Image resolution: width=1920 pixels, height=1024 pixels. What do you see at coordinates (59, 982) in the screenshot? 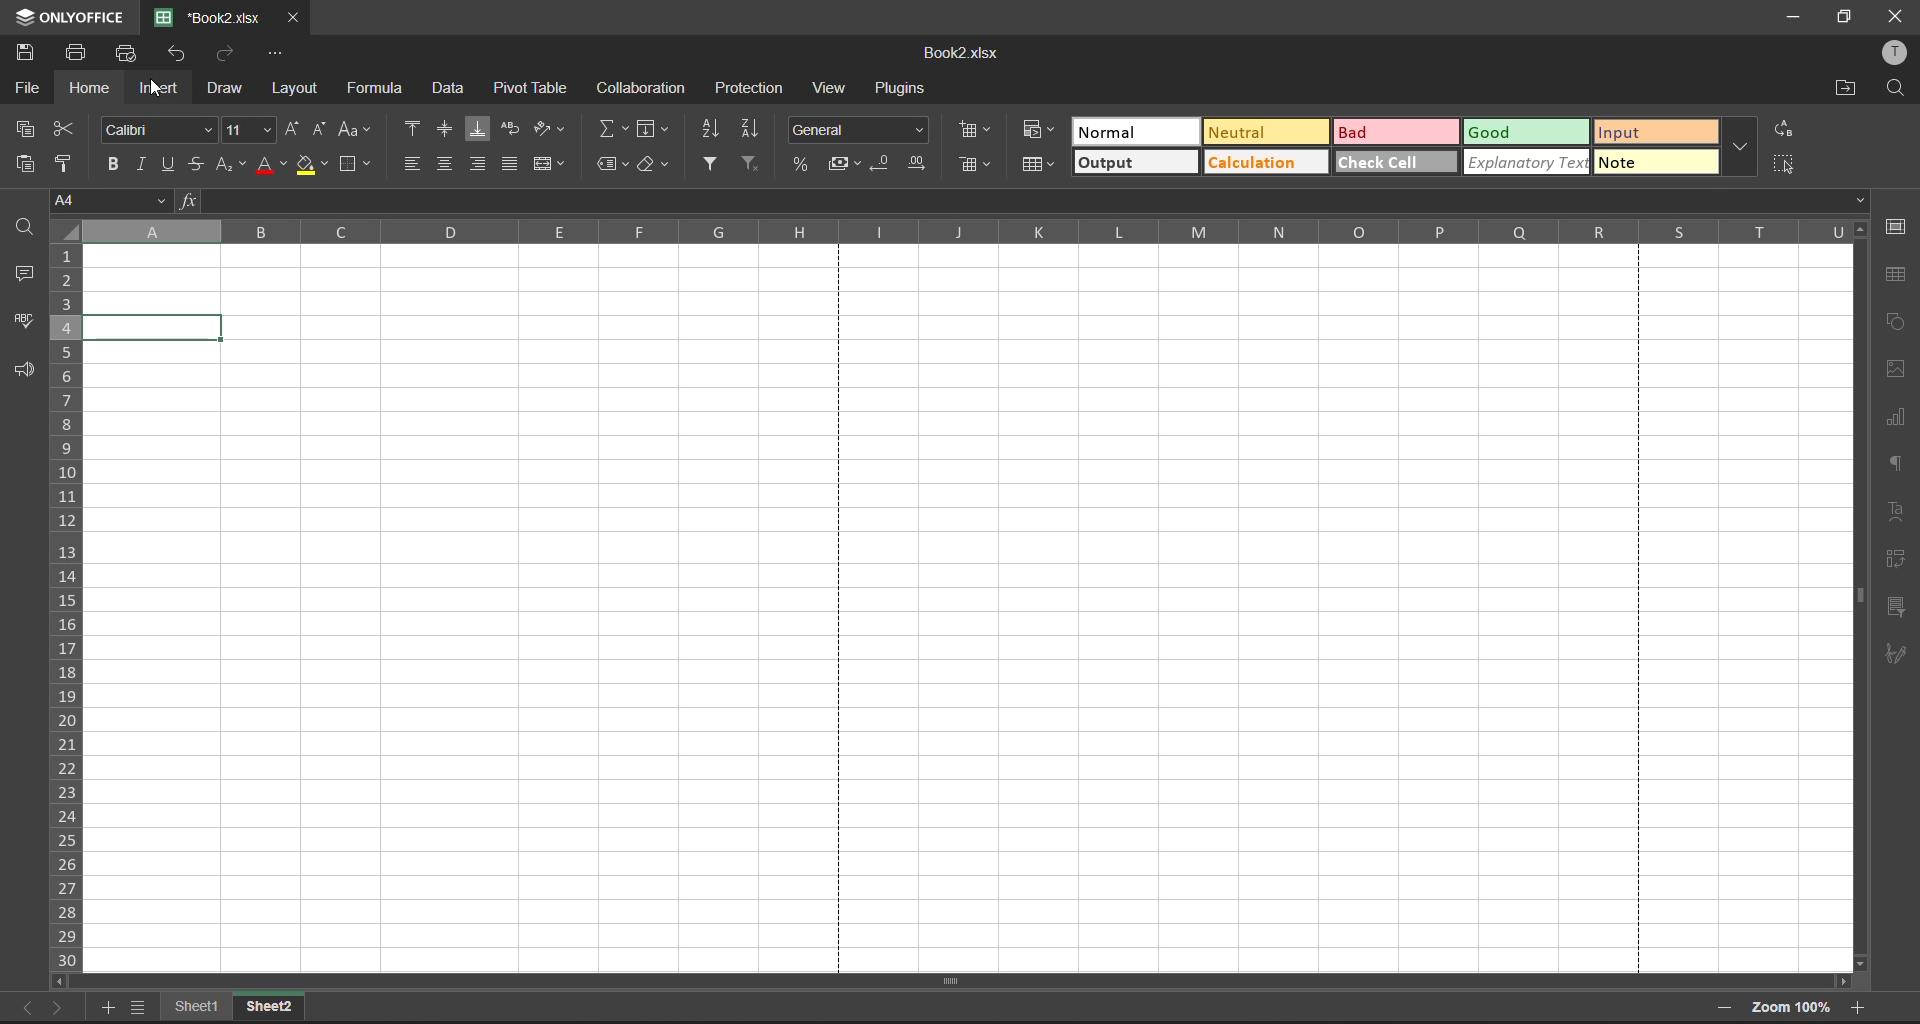
I see `scroll left` at bounding box center [59, 982].